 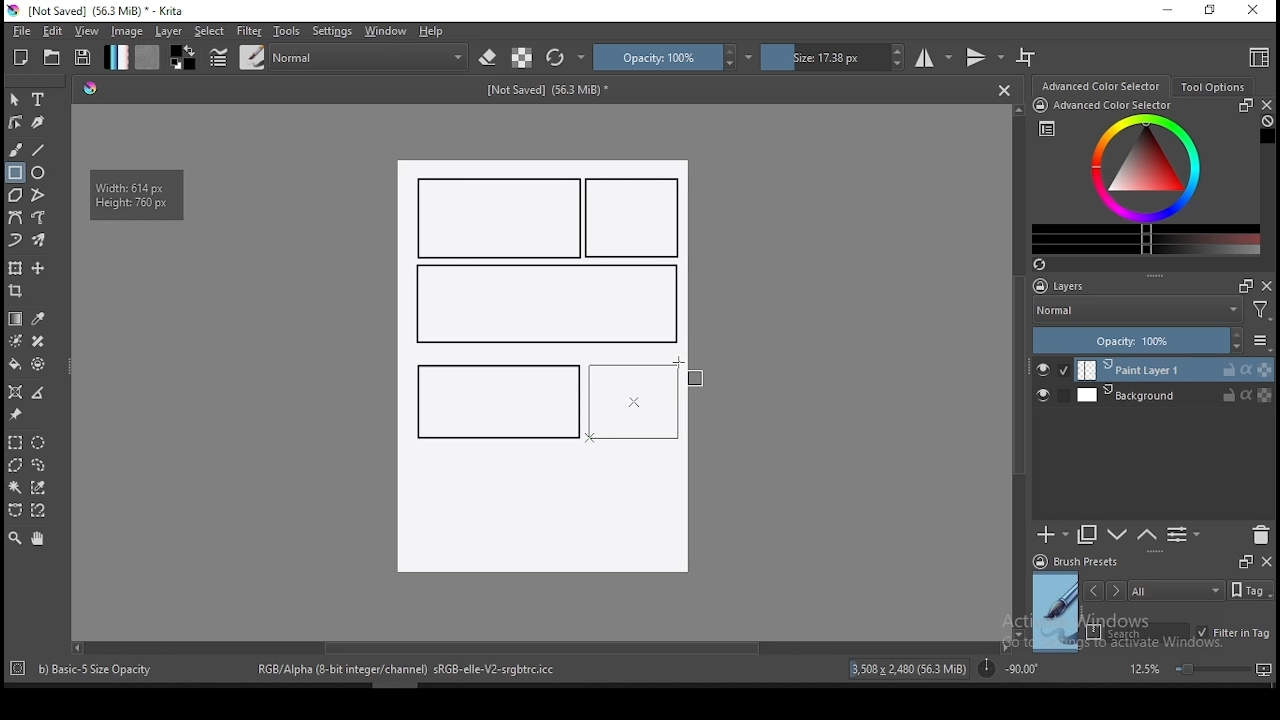 What do you see at coordinates (500, 218) in the screenshot?
I see `new rectangle` at bounding box center [500, 218].